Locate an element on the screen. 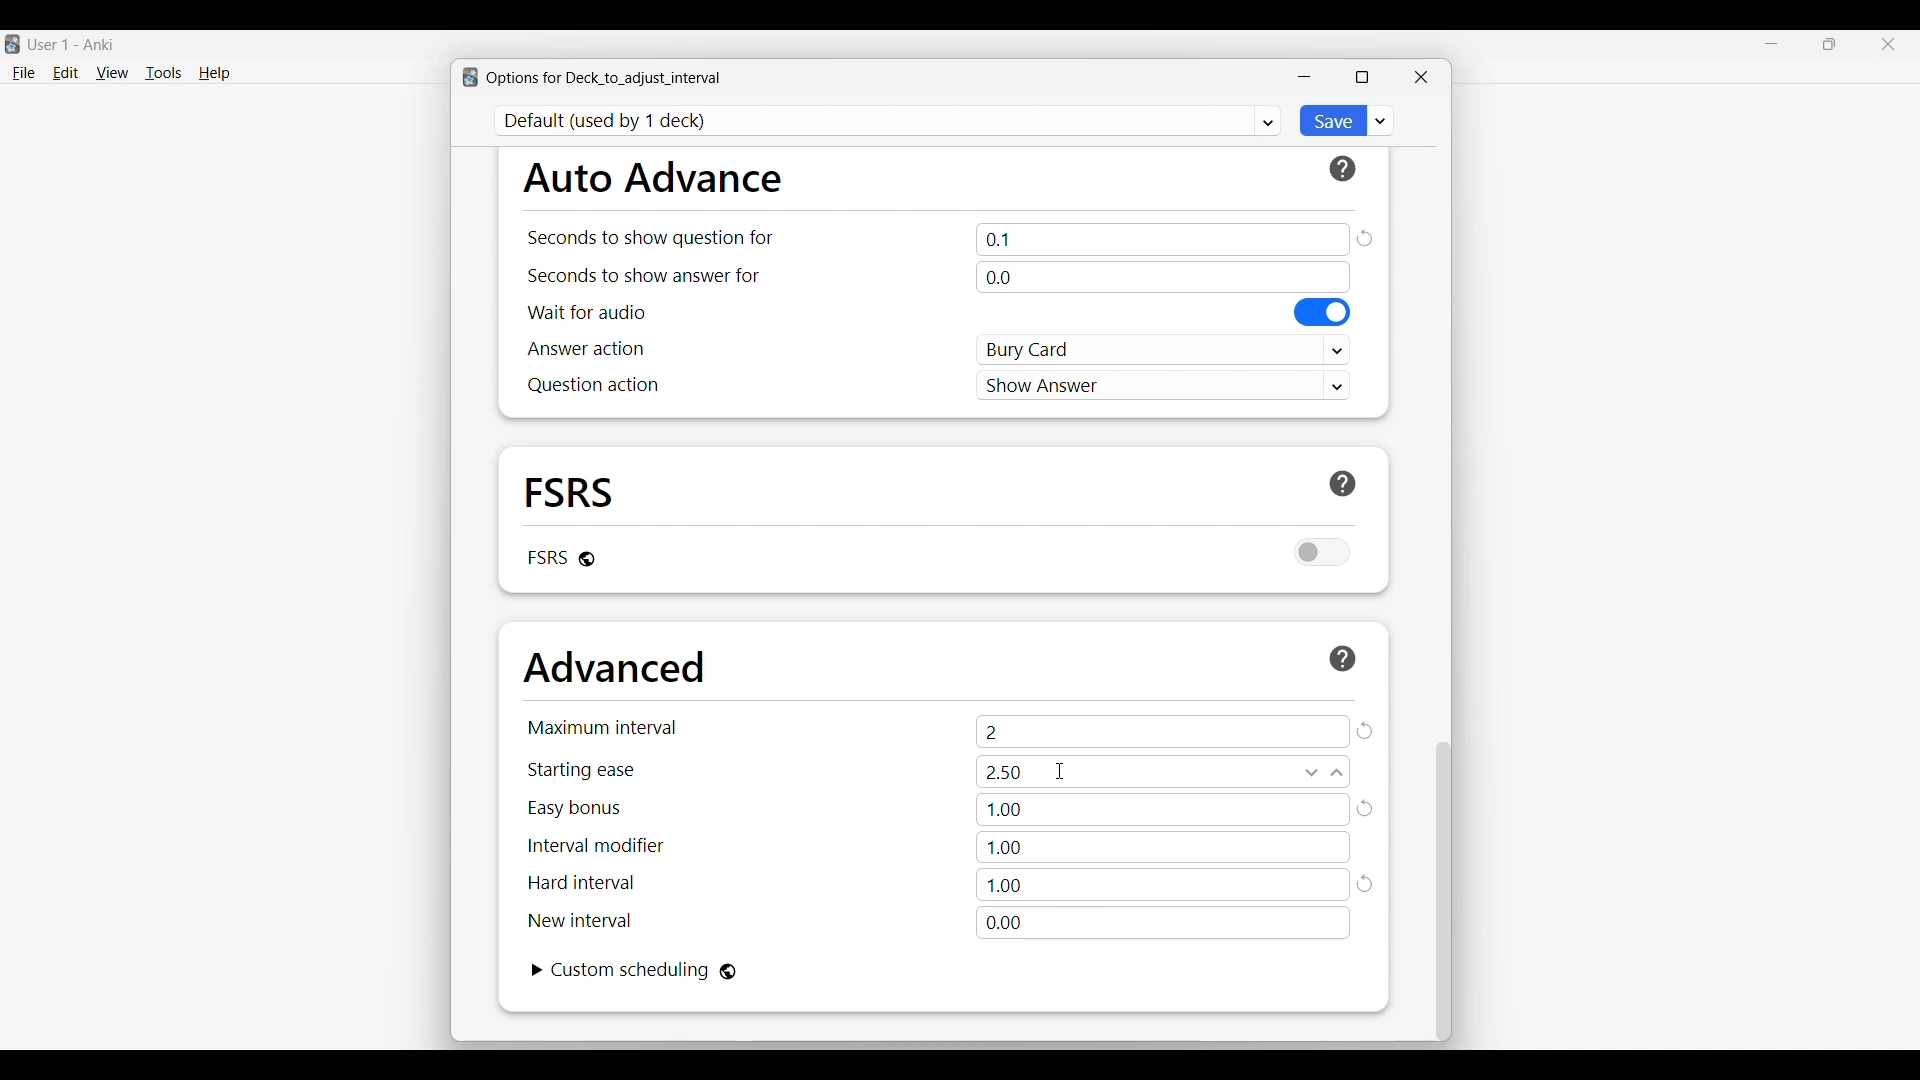 Image resolution: width=1920 pixels, height=1080 pixels. Affects the entire collection is located at coordinates (728, 972).